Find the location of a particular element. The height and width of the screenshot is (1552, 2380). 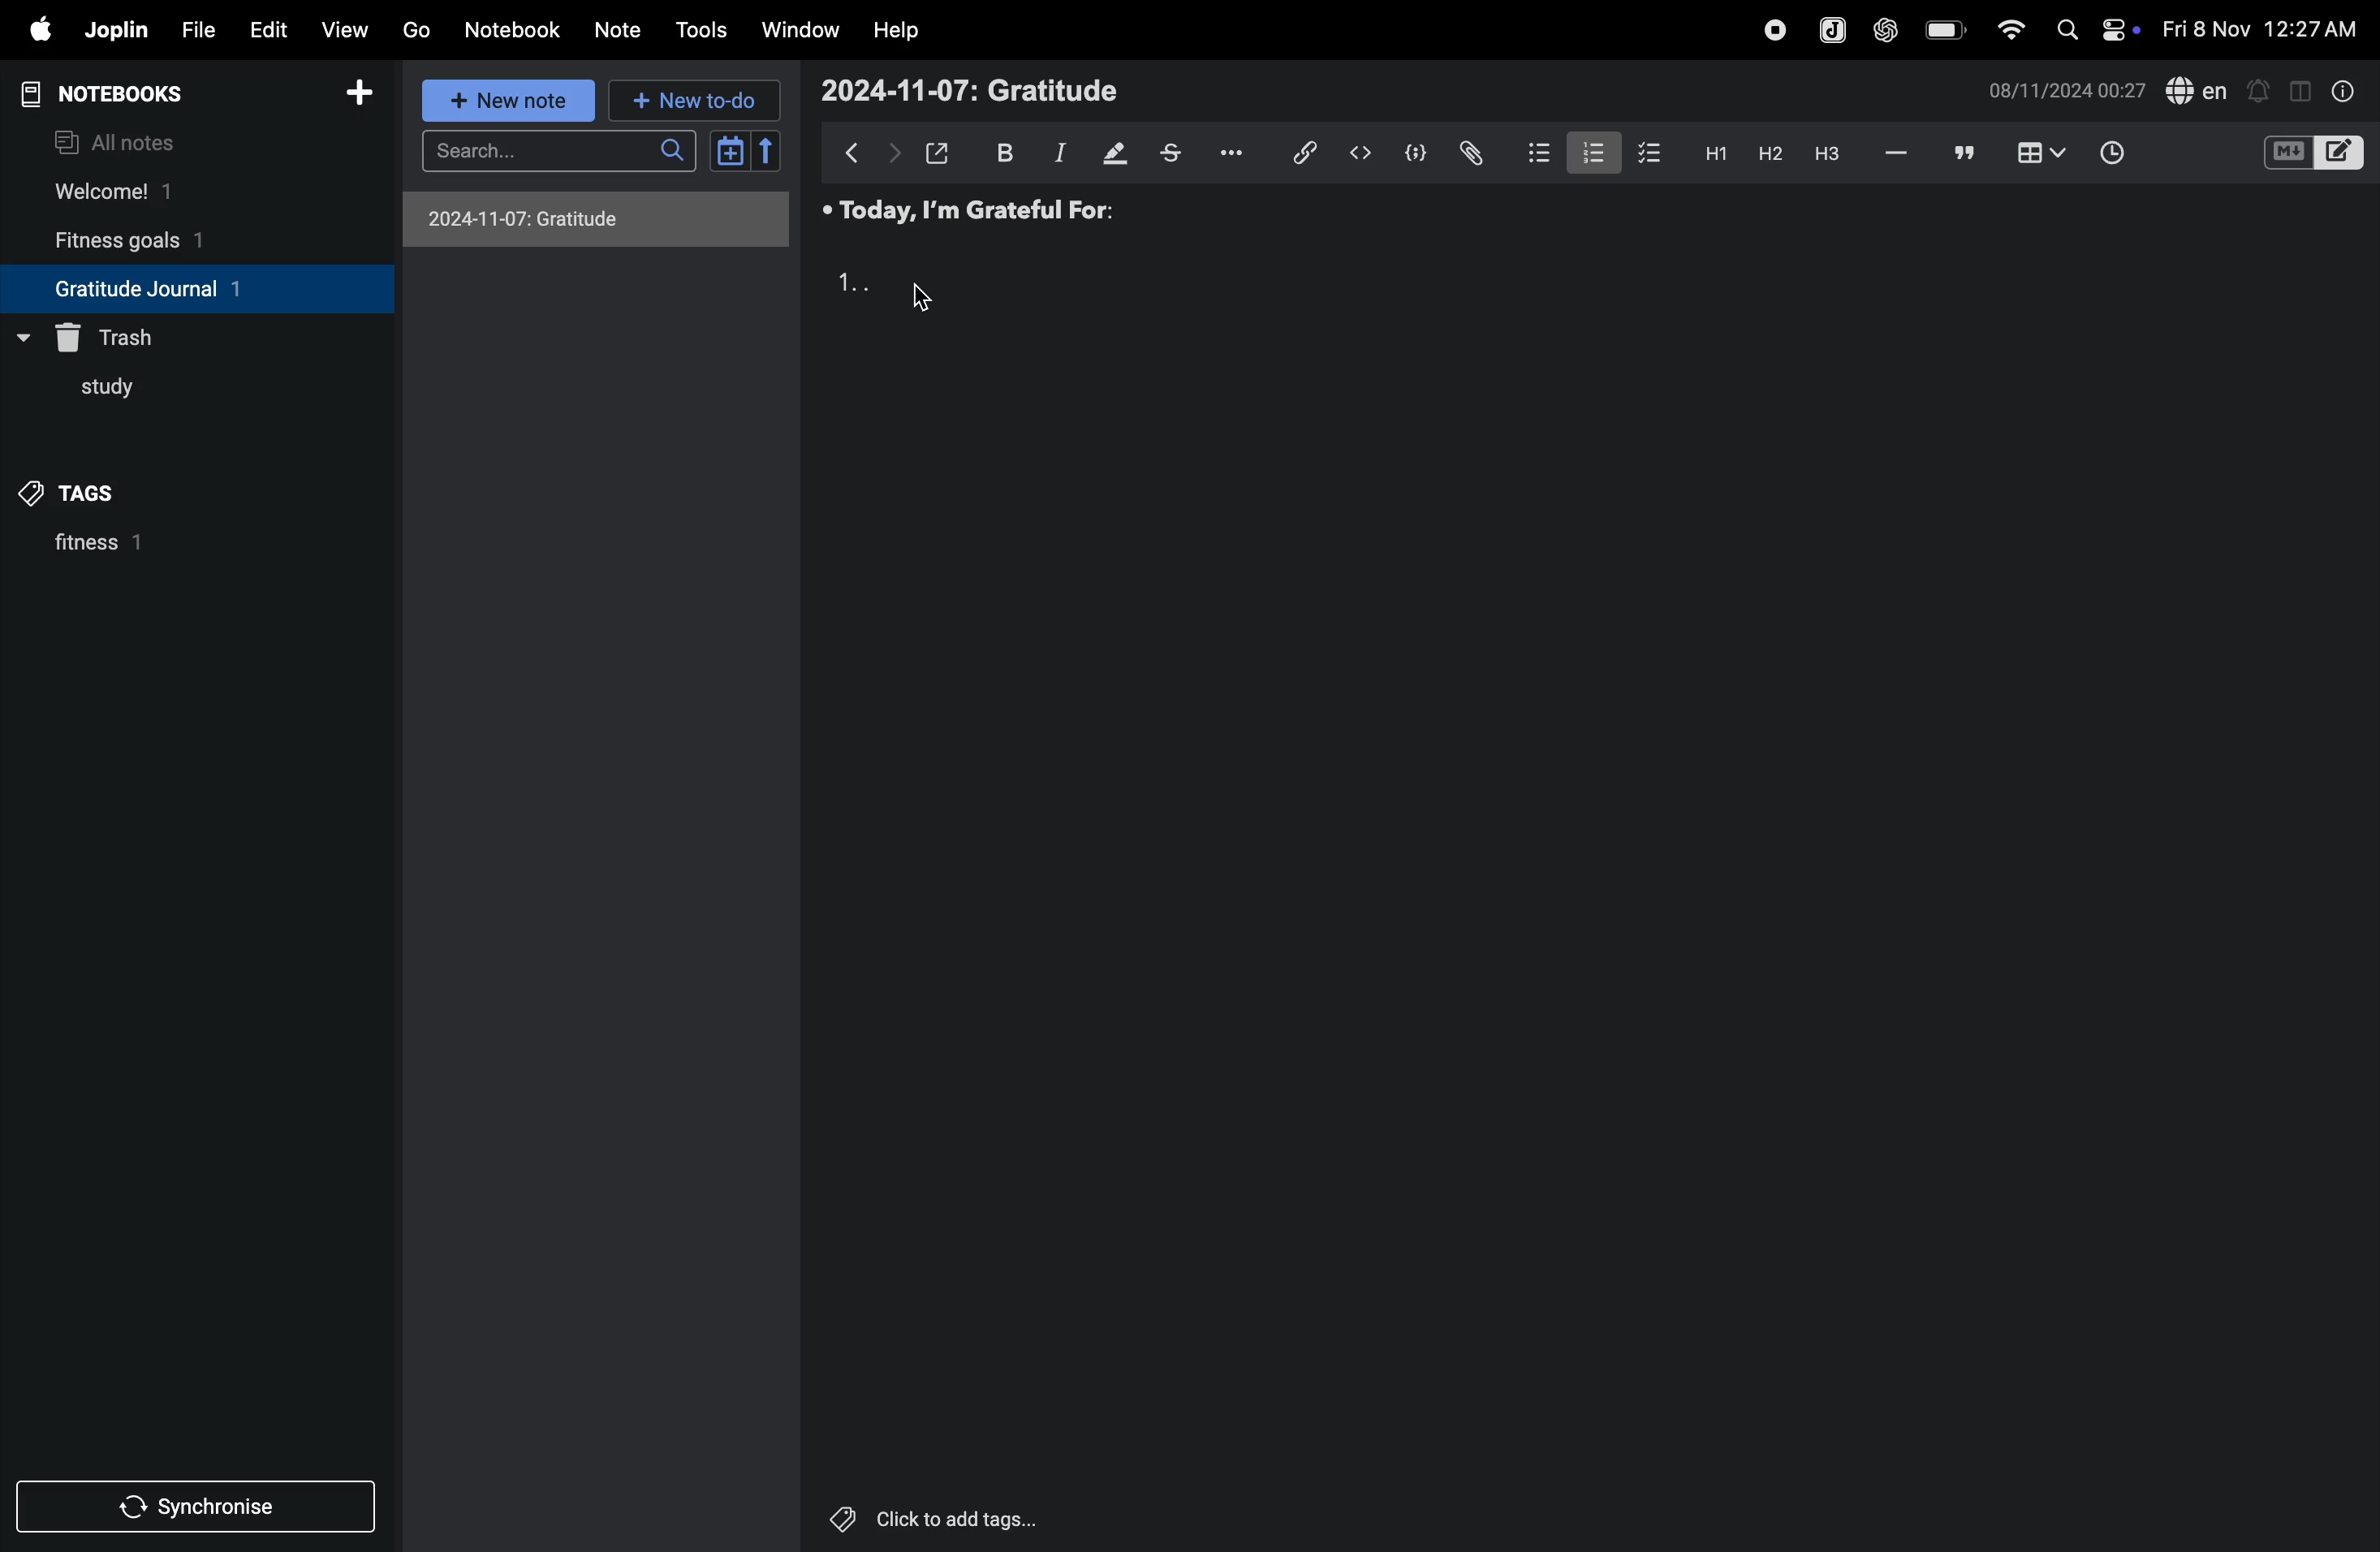

all notes is located at coordinates (121, 141).